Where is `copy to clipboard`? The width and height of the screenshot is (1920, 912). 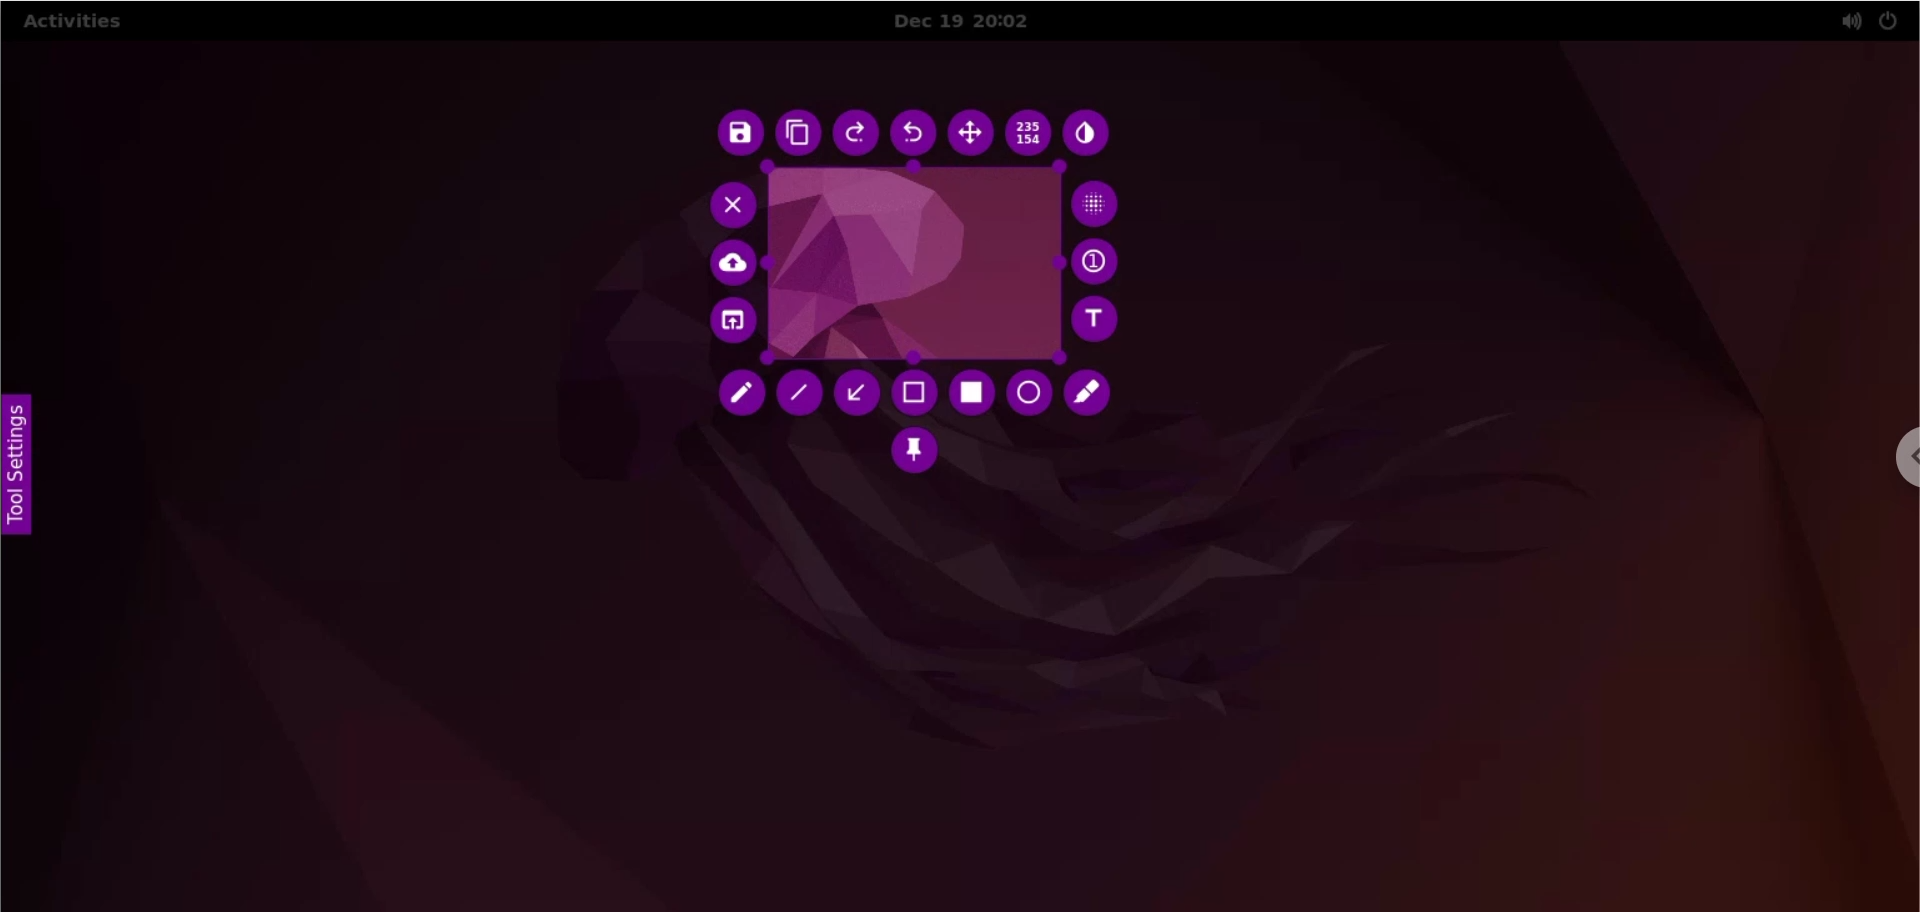 copy to clipboard is located at coordinates (803, 134).